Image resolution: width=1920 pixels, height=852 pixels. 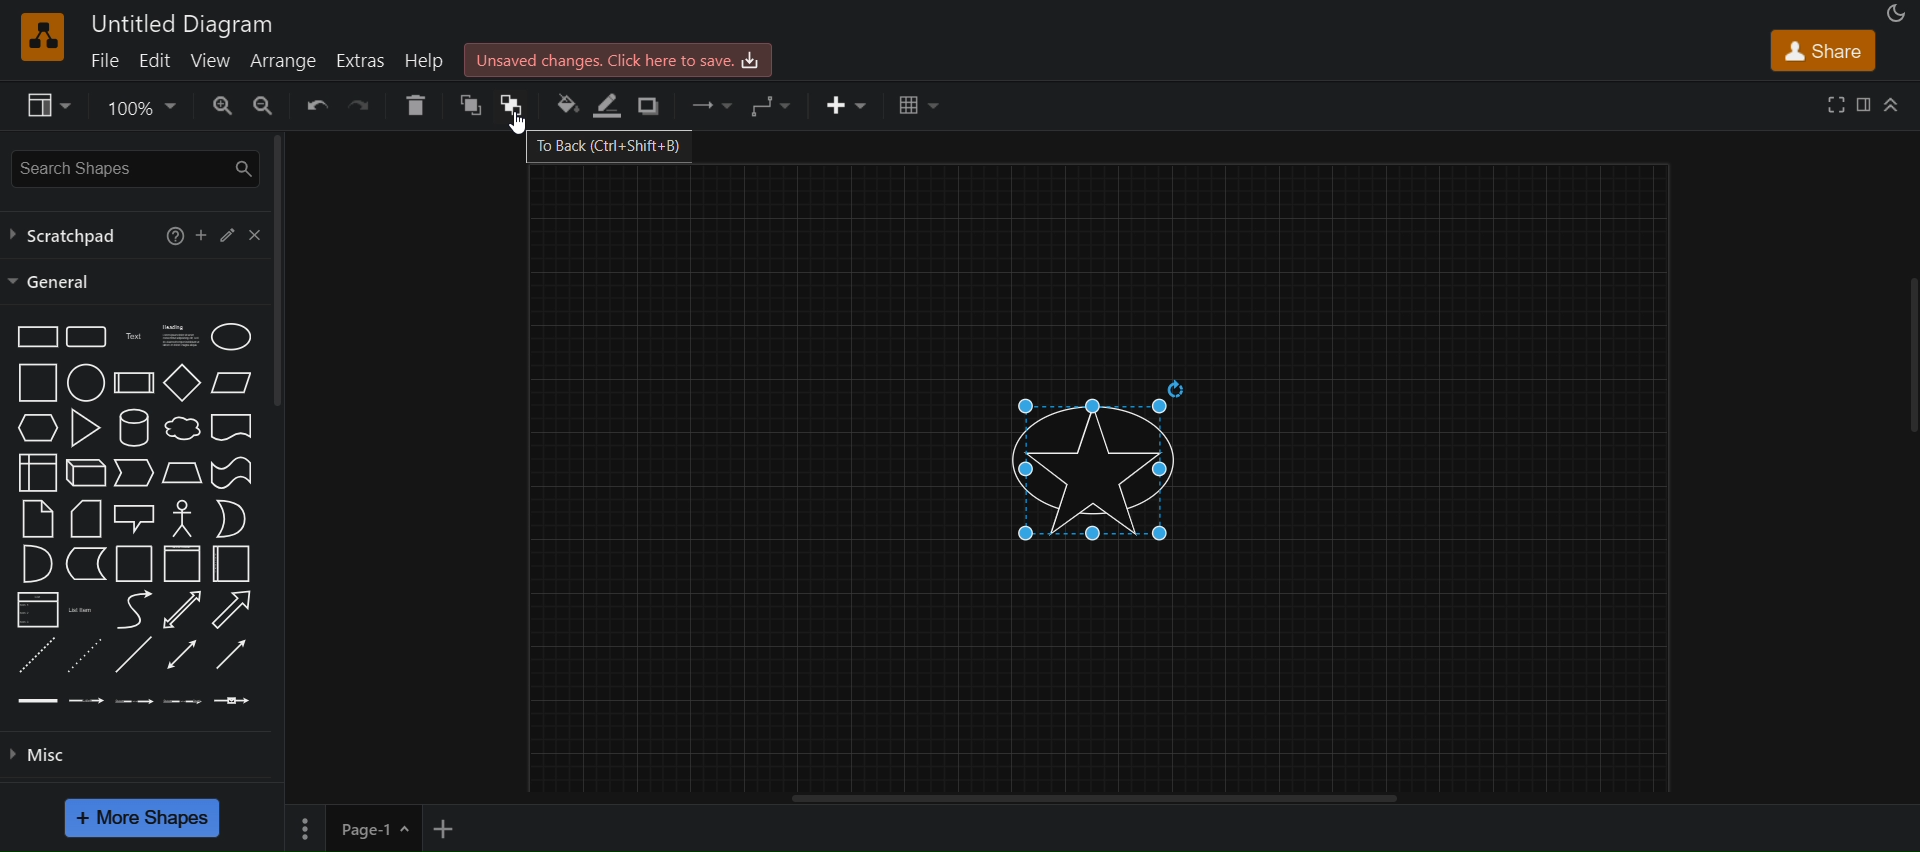 I want to click on and, so click(x=34, y=563).